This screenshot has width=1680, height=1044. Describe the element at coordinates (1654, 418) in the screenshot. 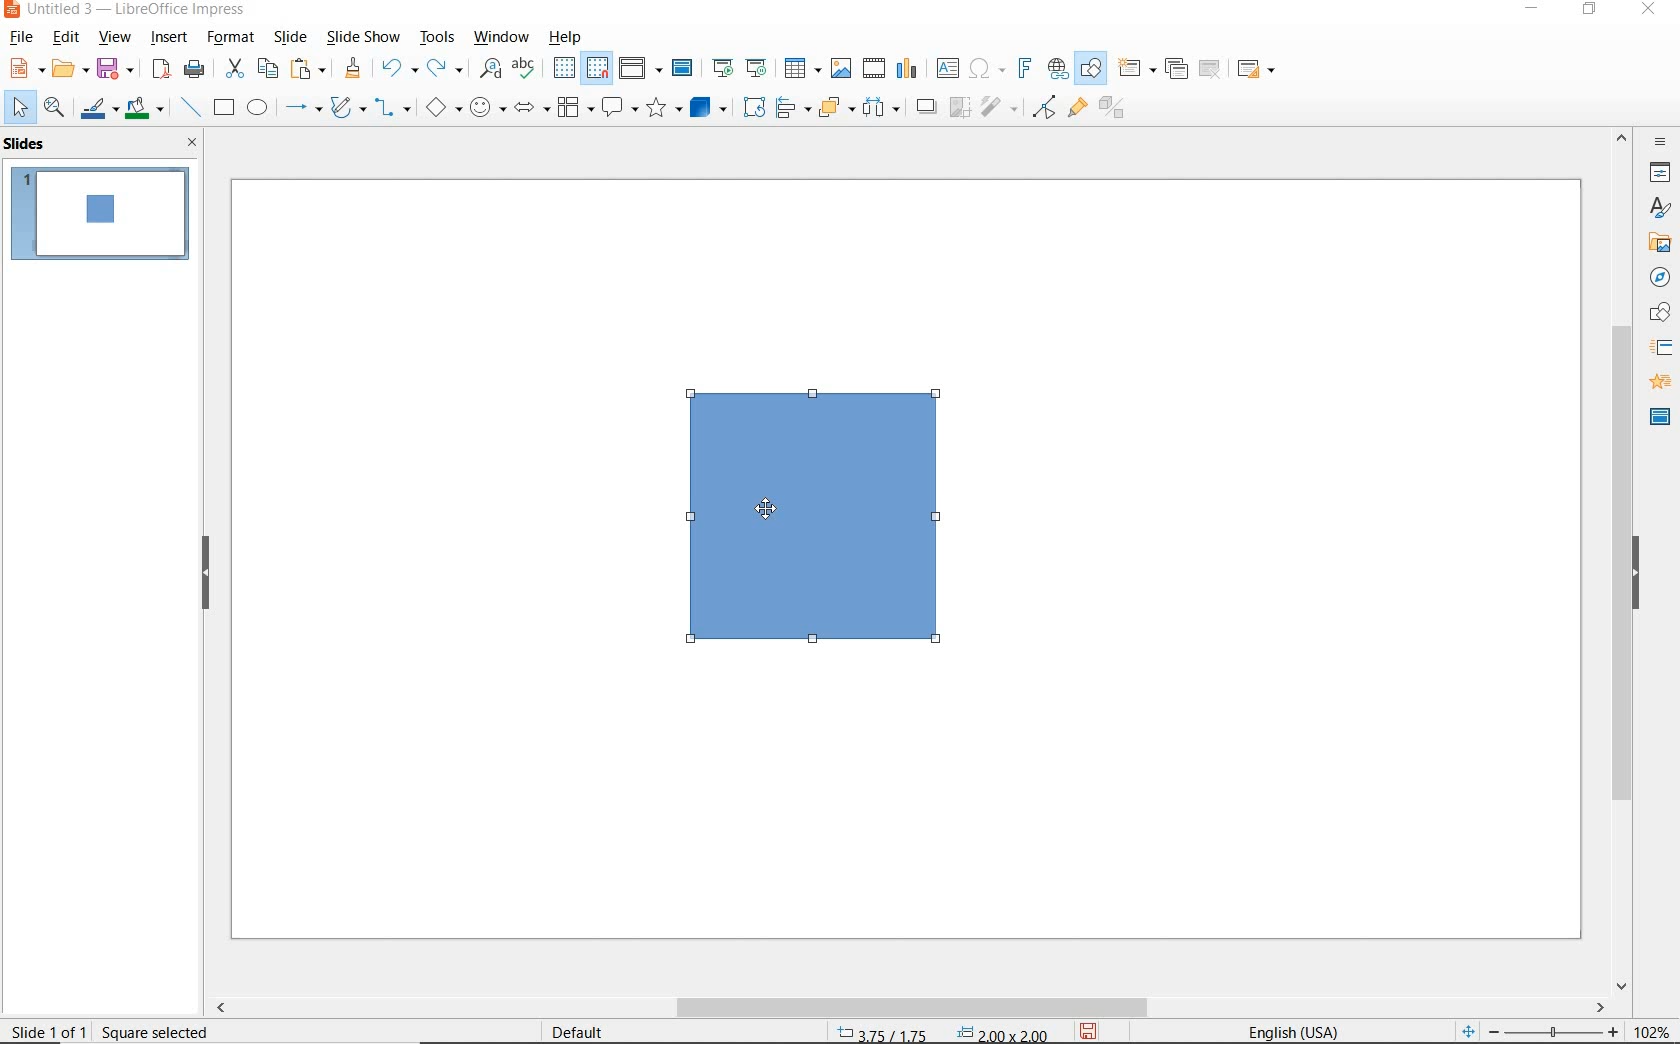

I see `master slides` at that location.